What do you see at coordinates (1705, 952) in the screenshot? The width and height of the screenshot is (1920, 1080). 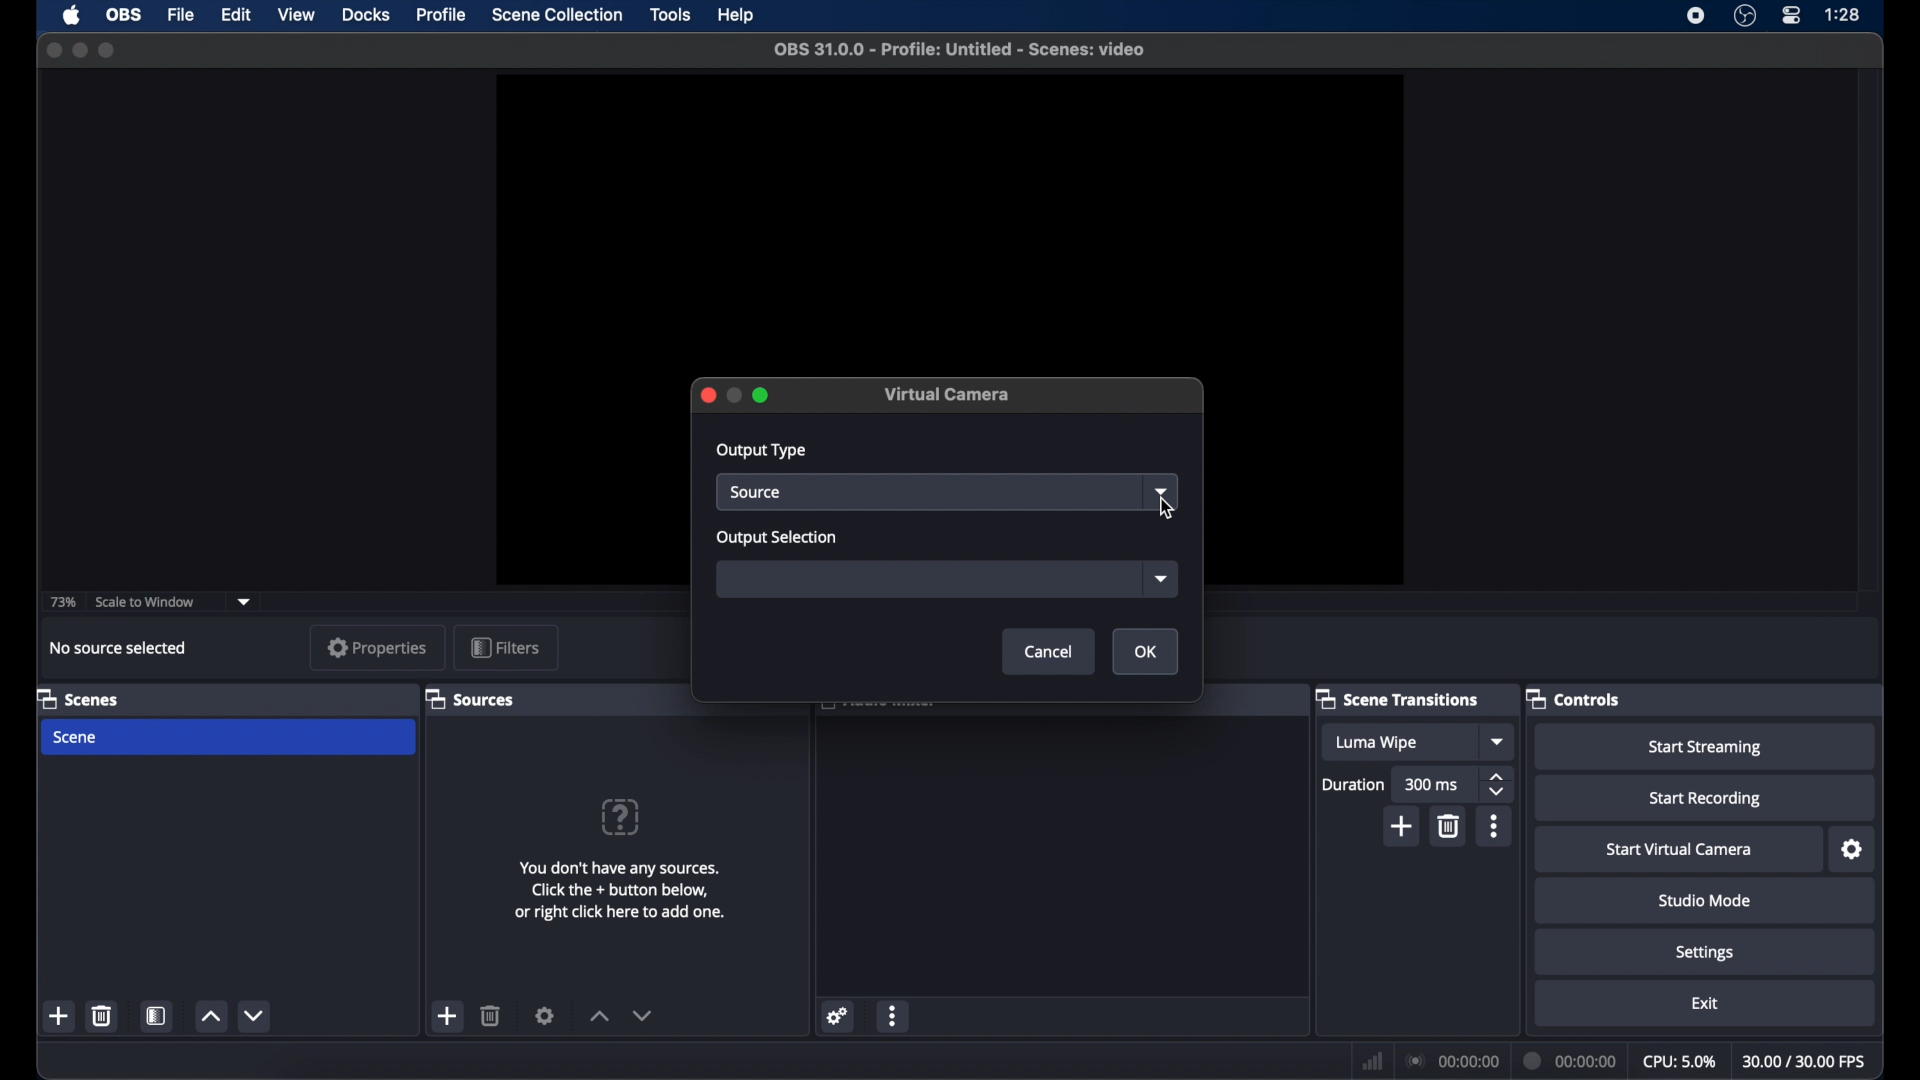 I see `settings` at bounding box center [1705, 952].